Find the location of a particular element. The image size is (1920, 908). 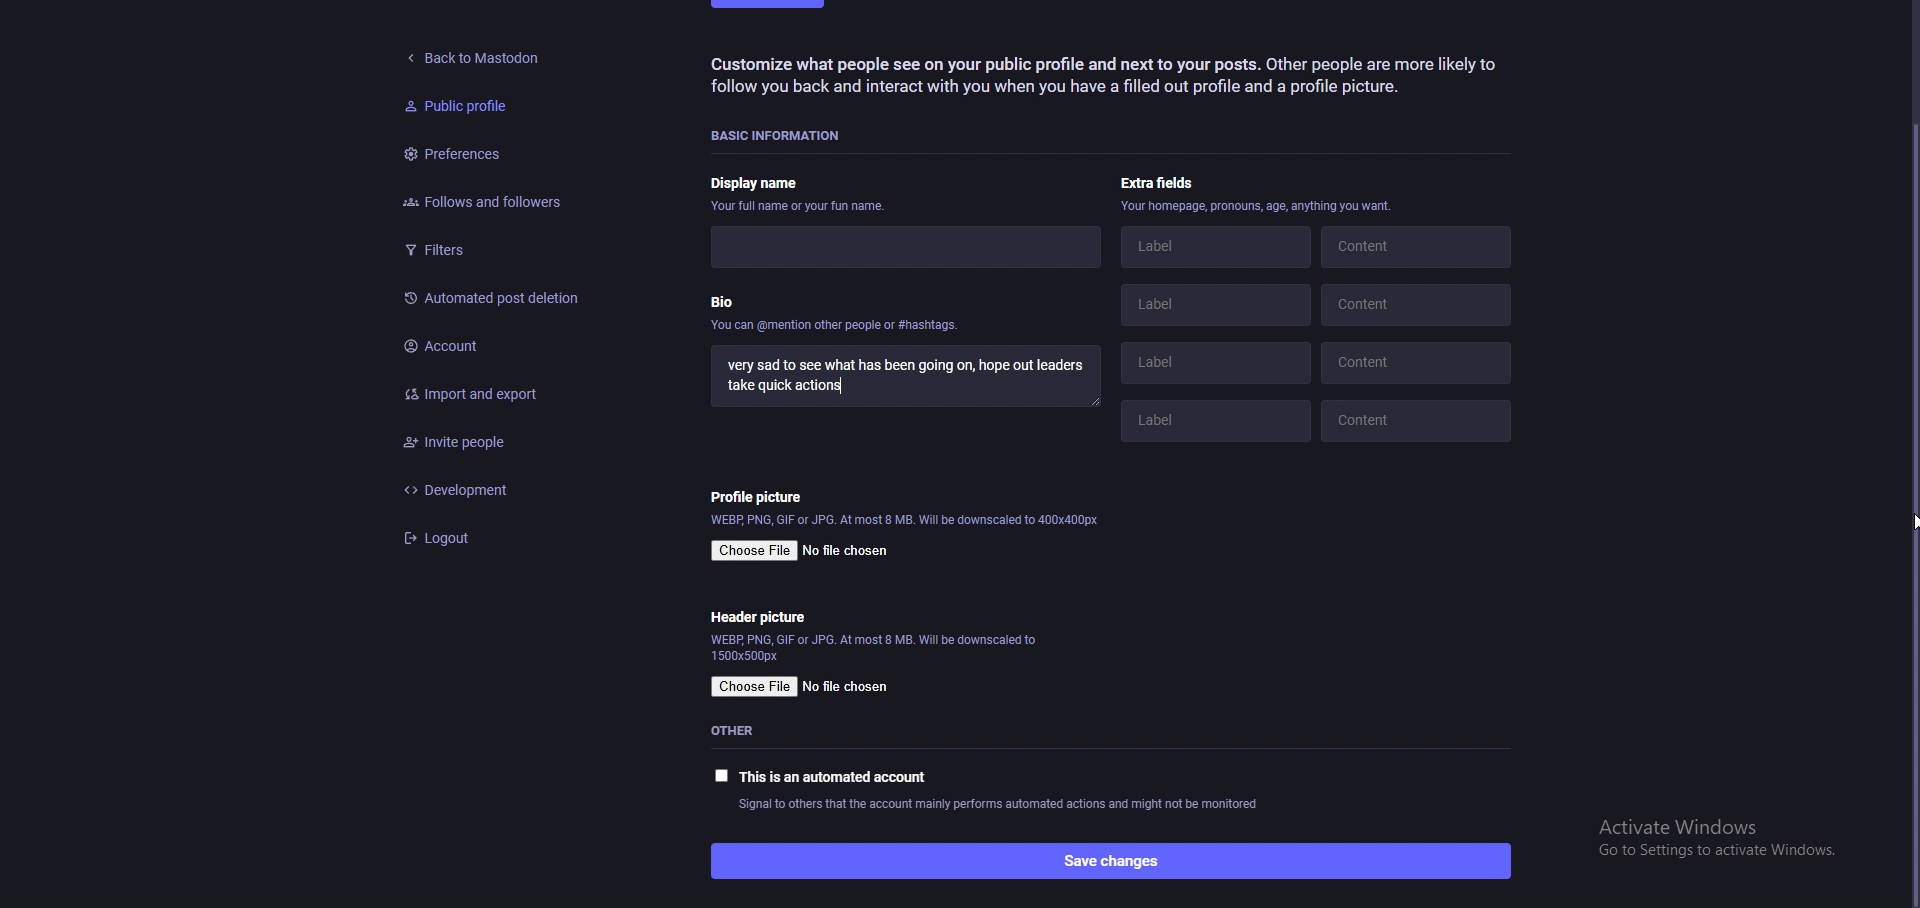

label is located at coordinates (1222, 363).